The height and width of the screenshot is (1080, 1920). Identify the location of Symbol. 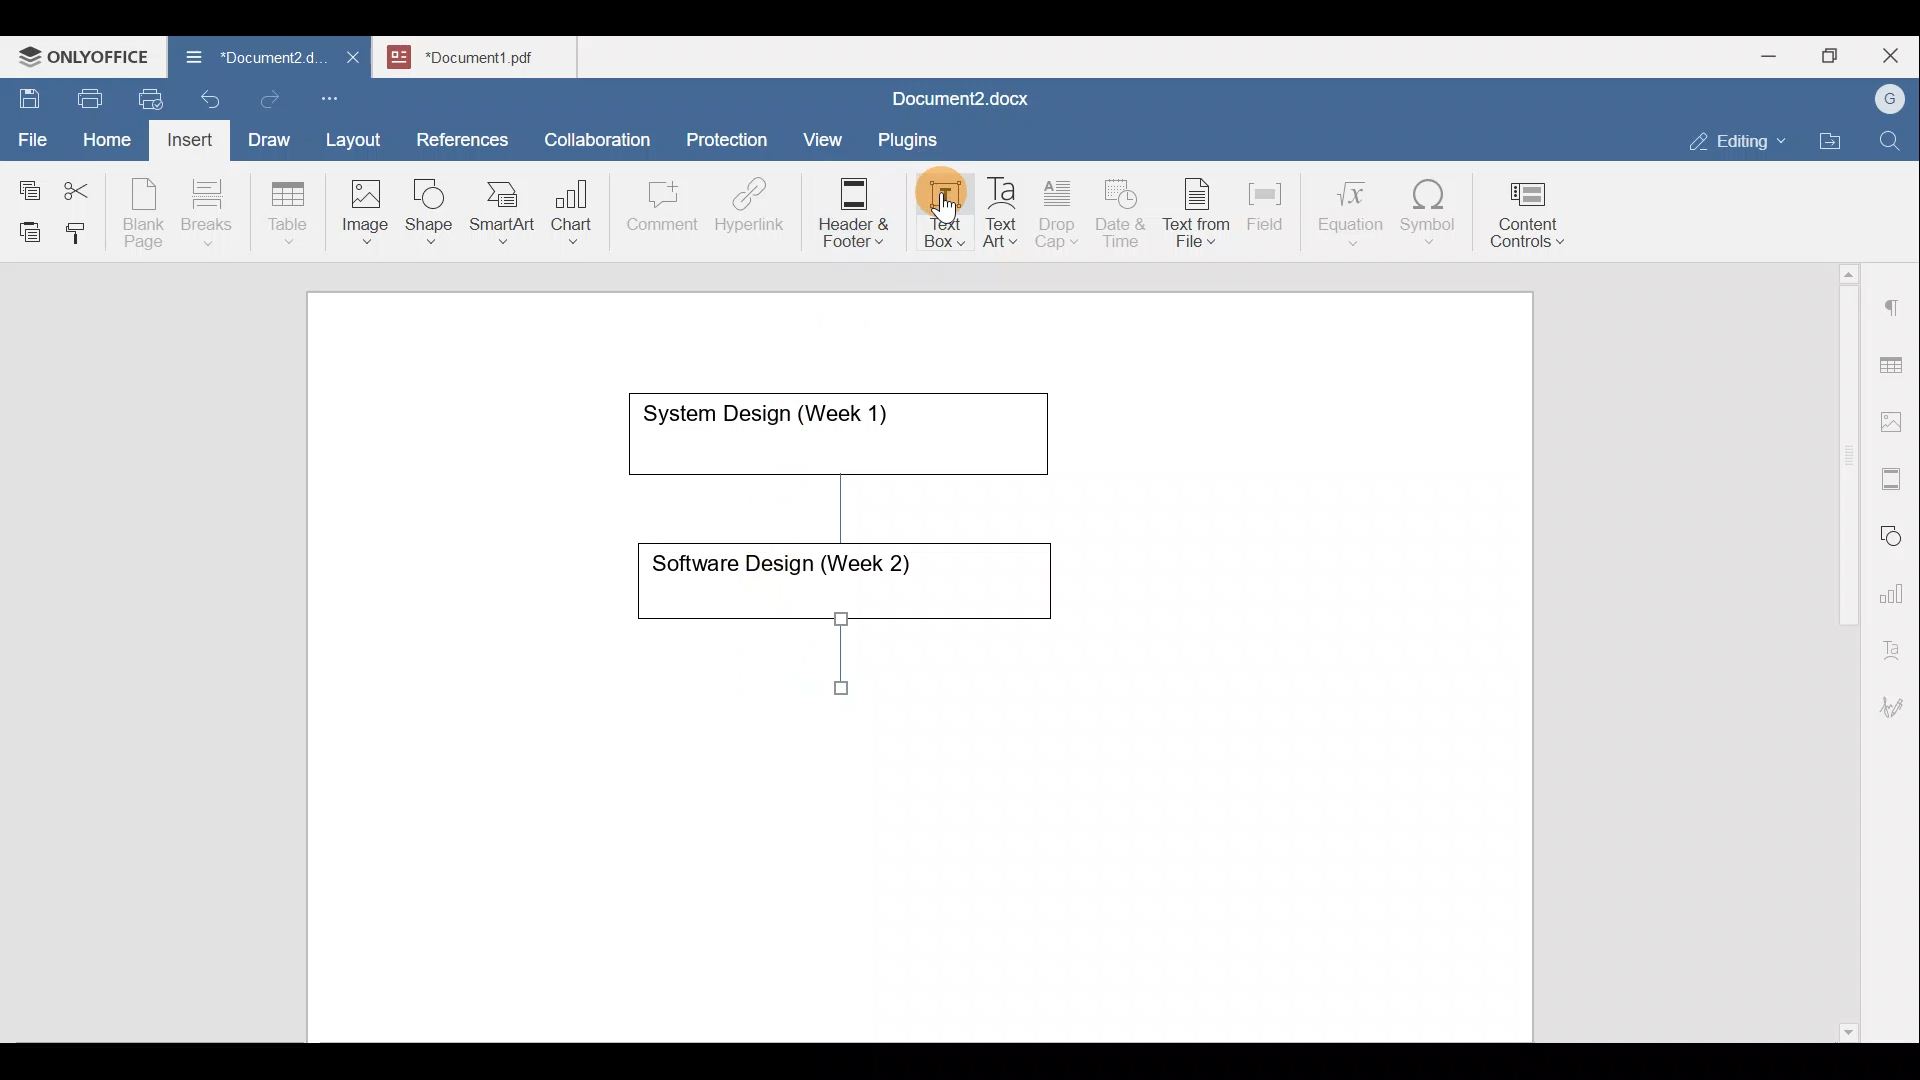
(1429, 218).